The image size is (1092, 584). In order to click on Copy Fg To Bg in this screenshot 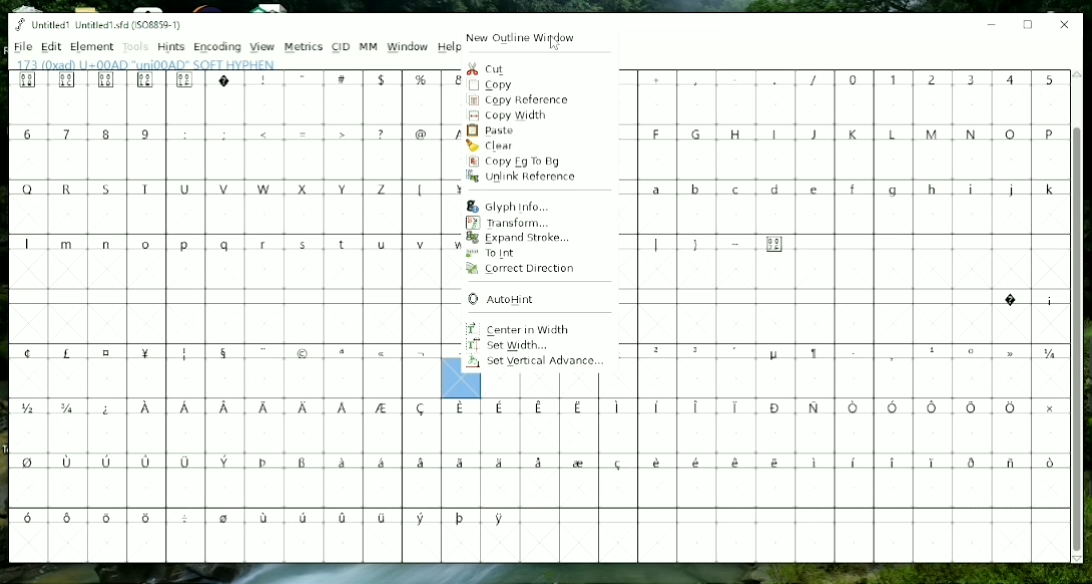, I will do `click(524, 162)`.